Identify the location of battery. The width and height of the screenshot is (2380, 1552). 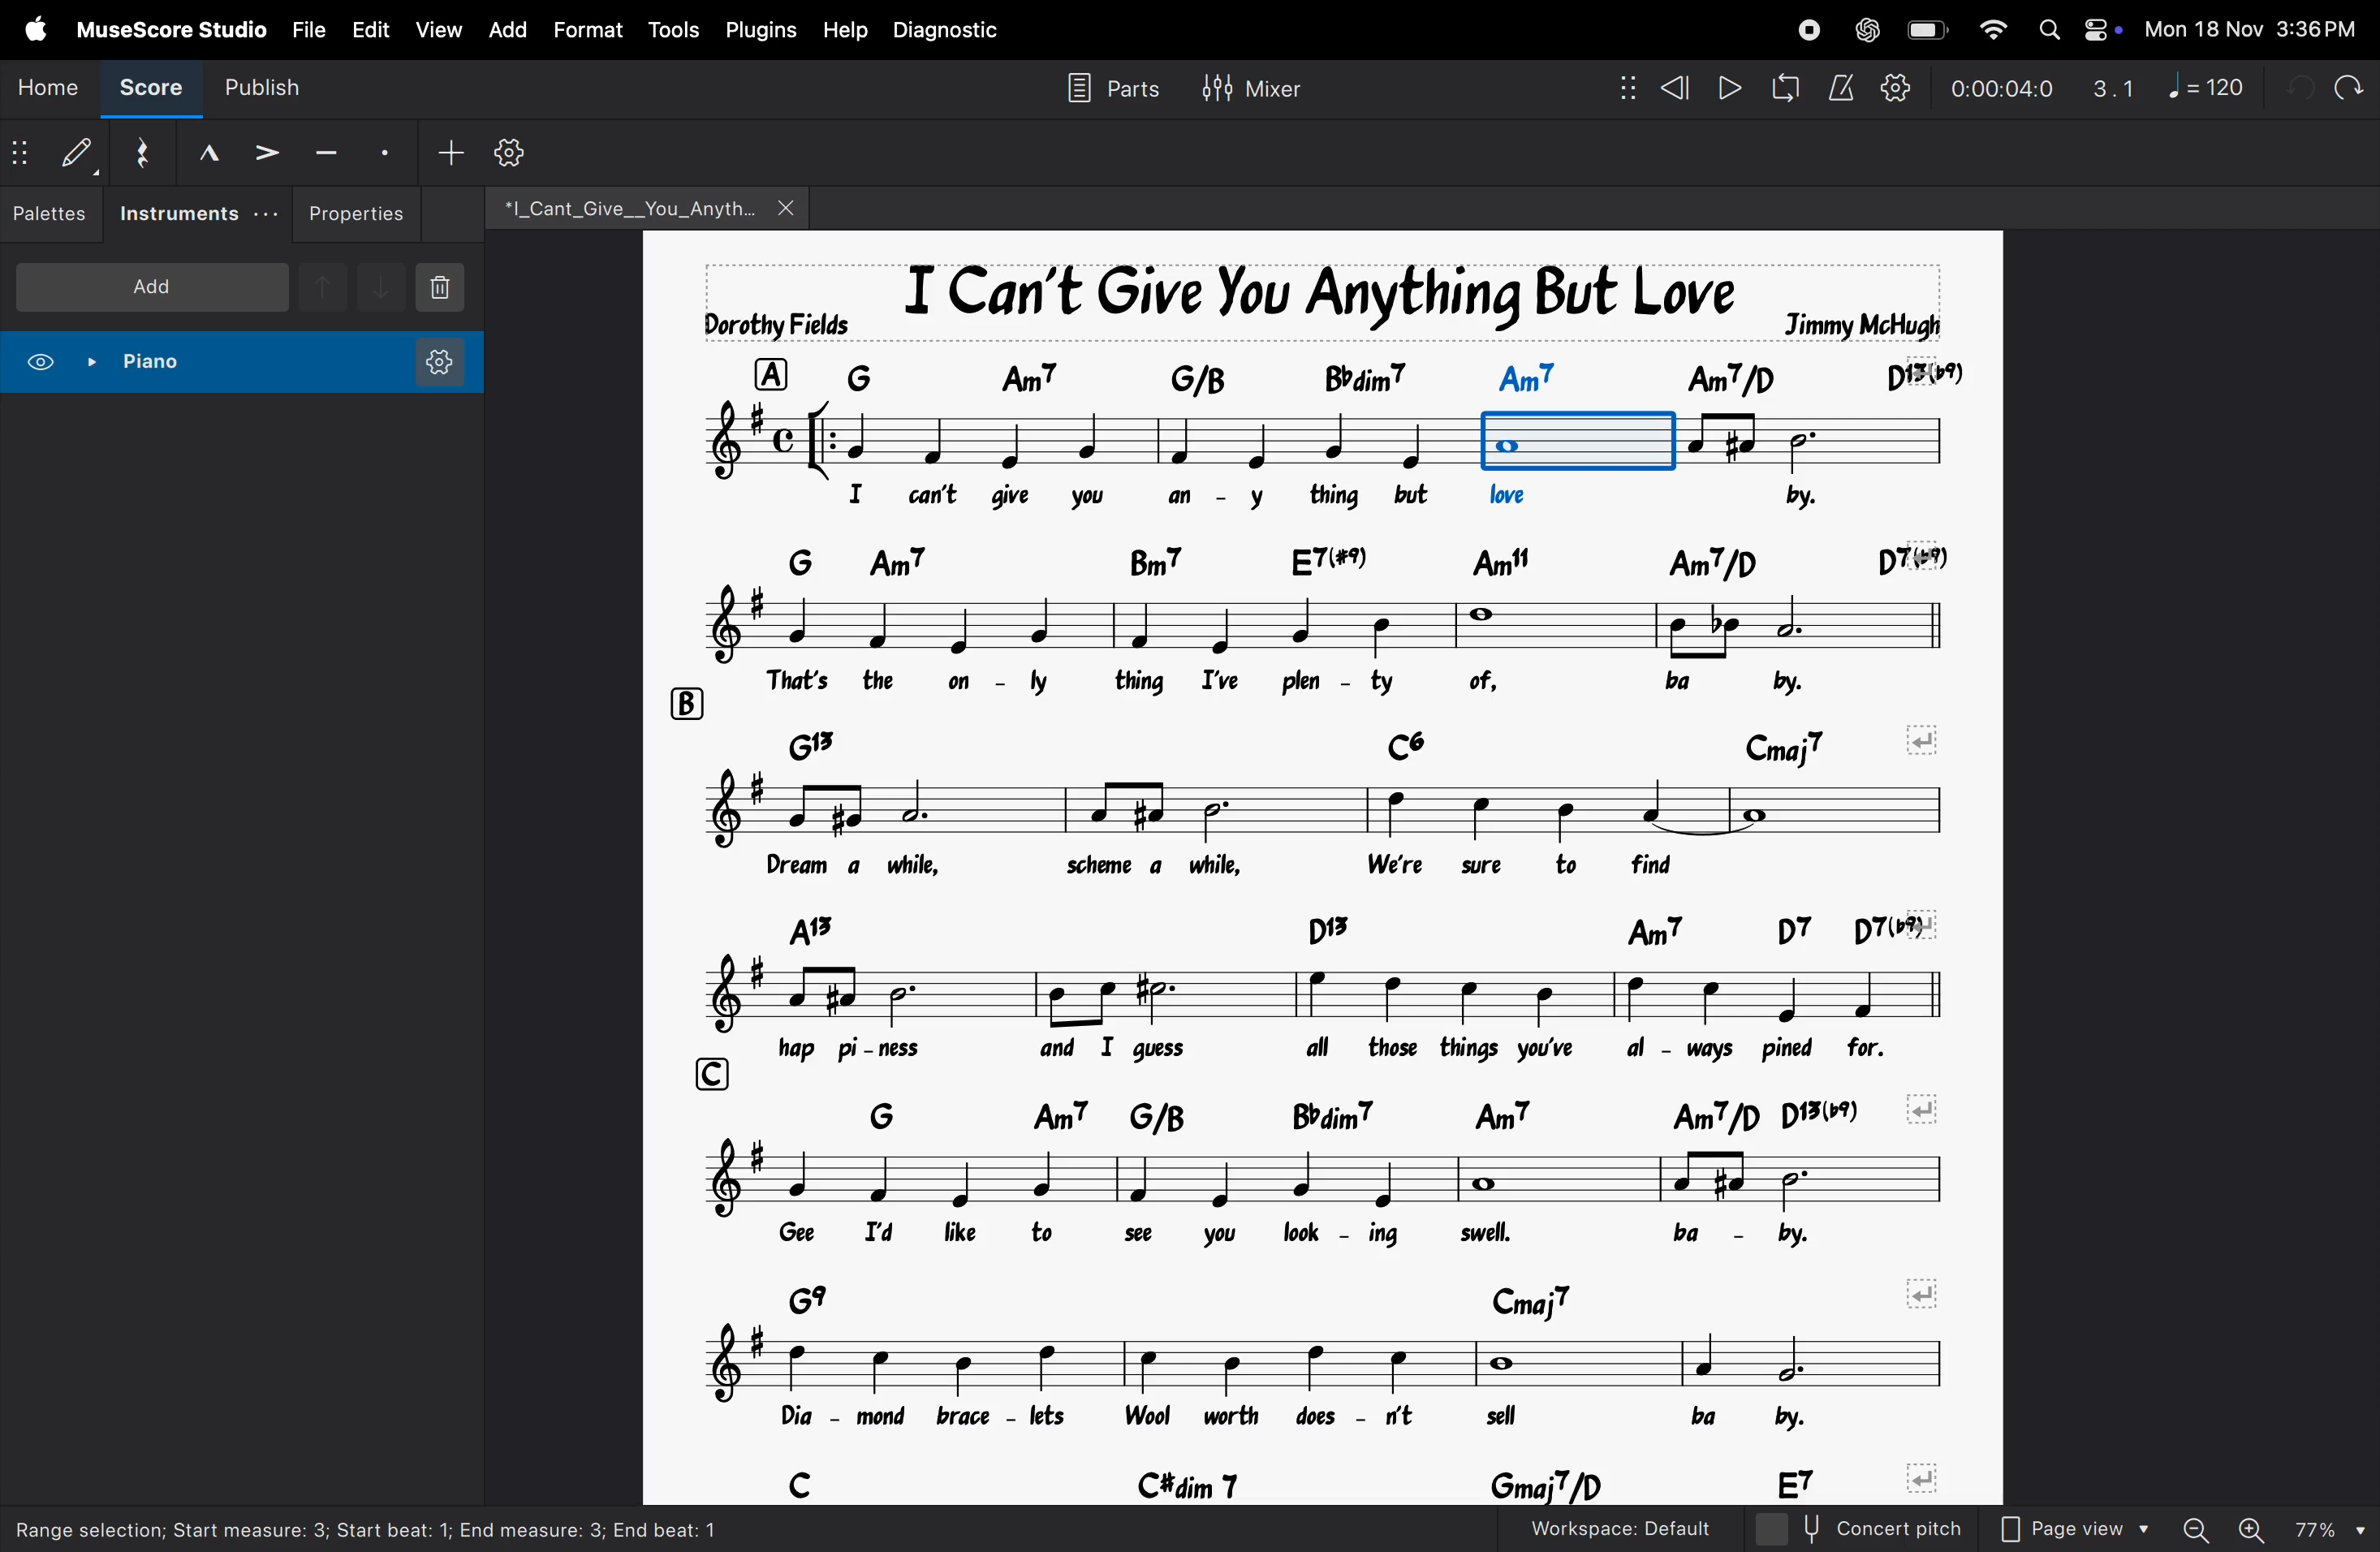
(1924, 29).